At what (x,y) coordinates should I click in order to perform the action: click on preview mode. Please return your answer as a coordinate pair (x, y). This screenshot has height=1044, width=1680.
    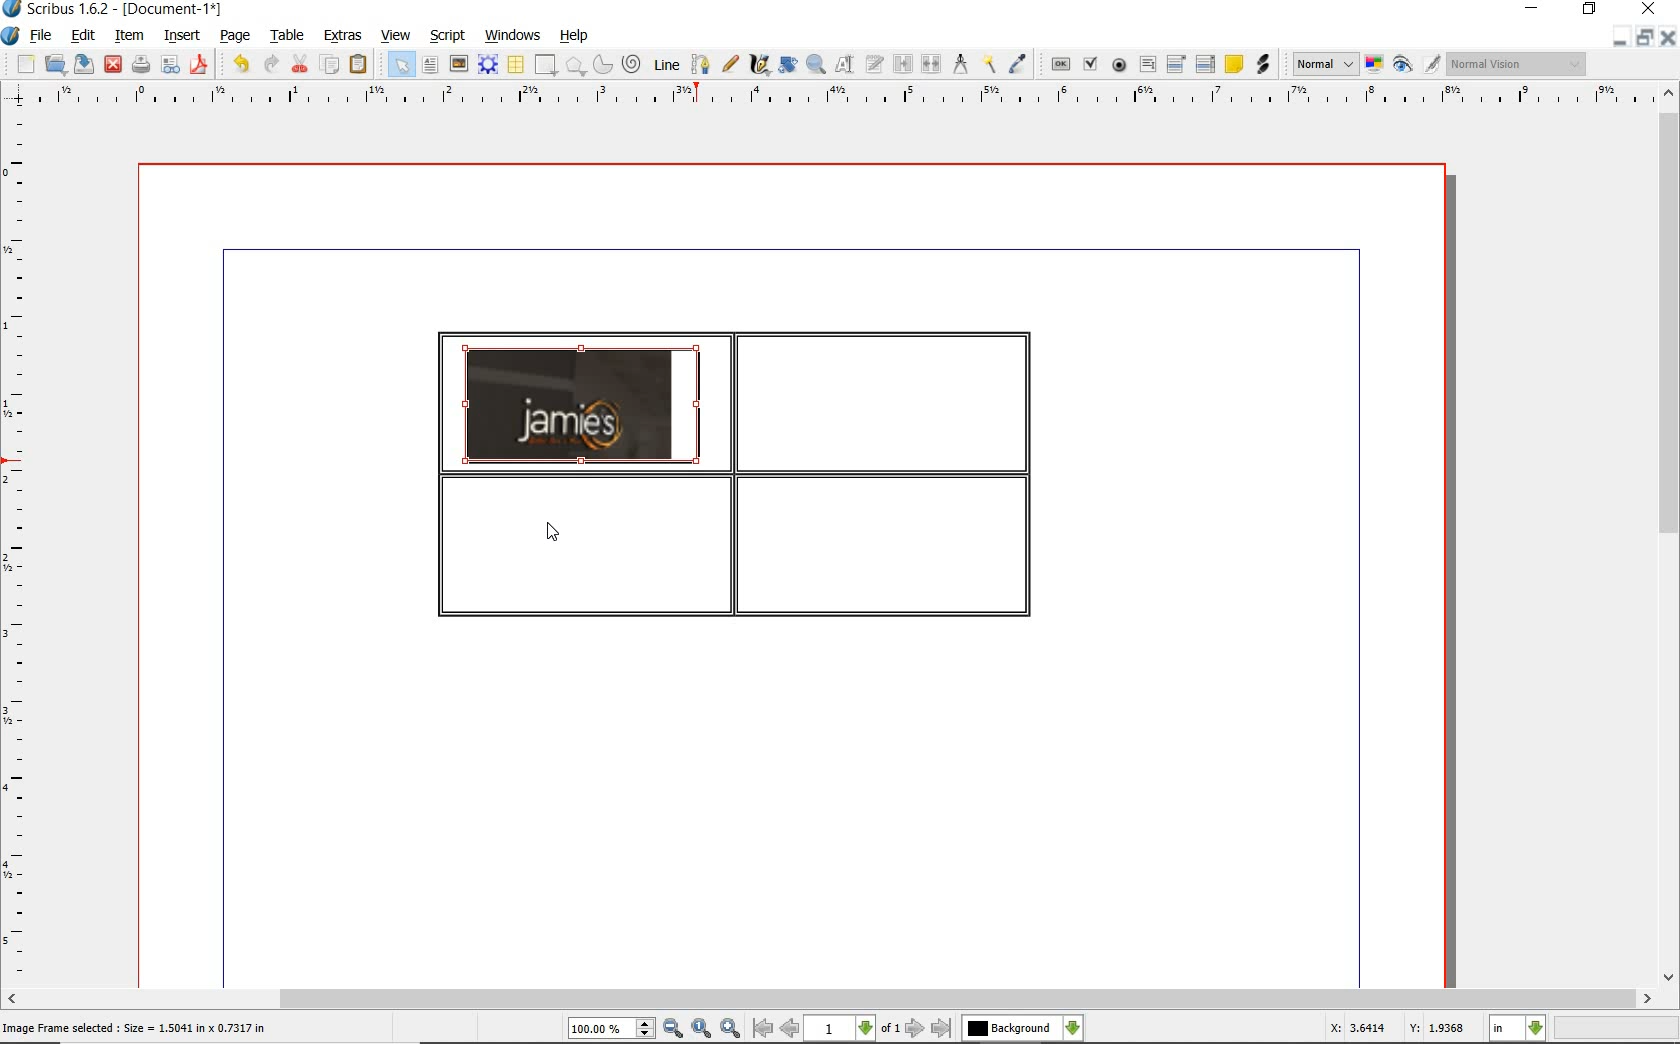
    Looking at the image, I should click on (1403, 66).